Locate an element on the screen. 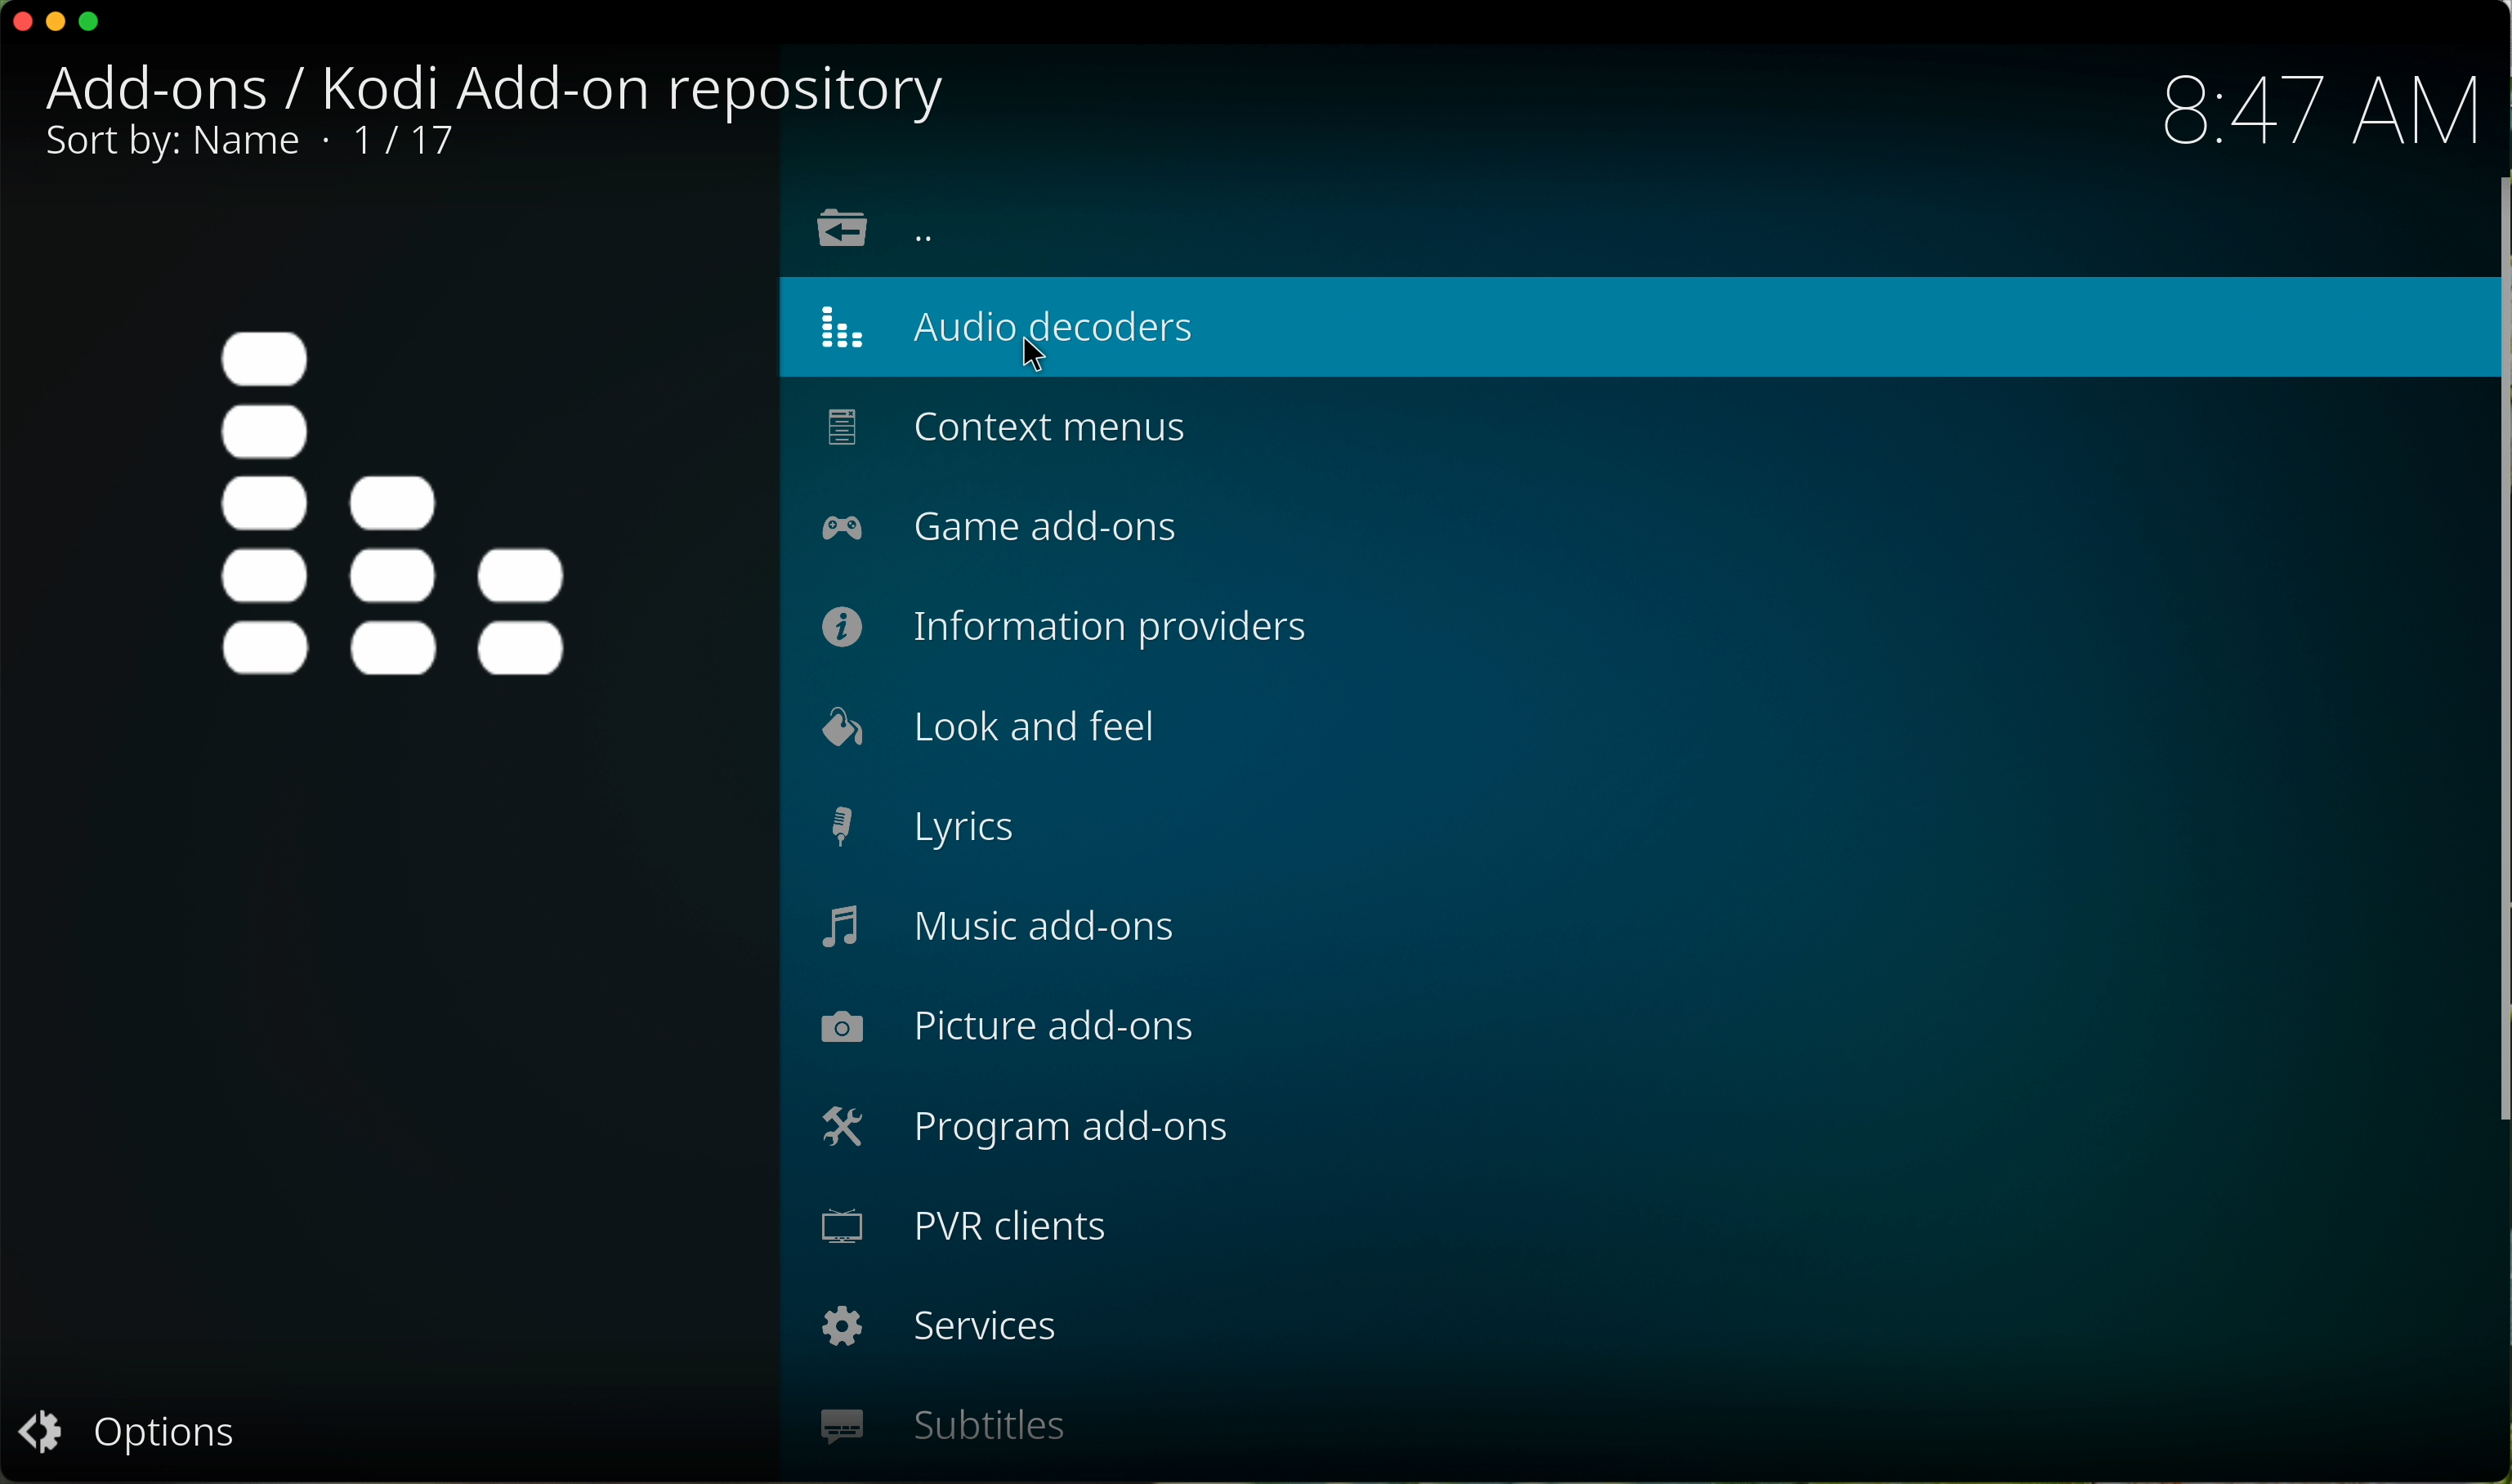  add-ons is located at coordinates (169, 87).